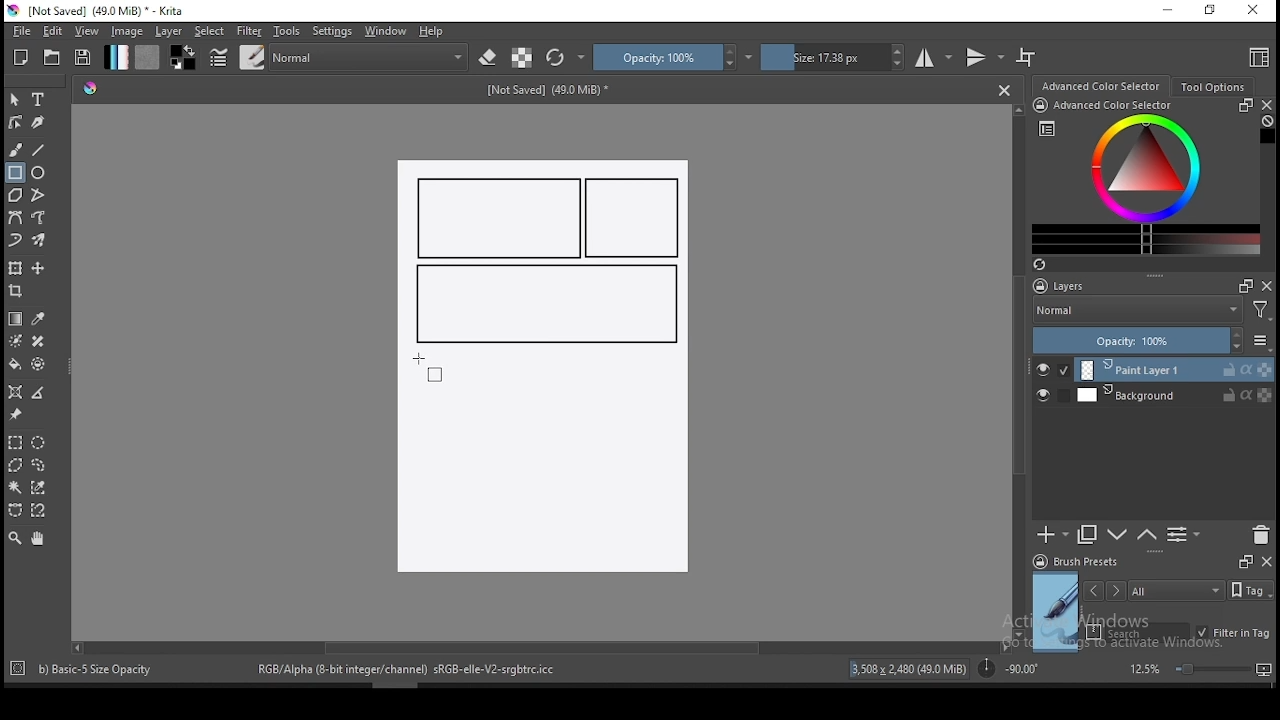 The image size is (1280, 720). I want to click on close docker, so click(1266, 560).